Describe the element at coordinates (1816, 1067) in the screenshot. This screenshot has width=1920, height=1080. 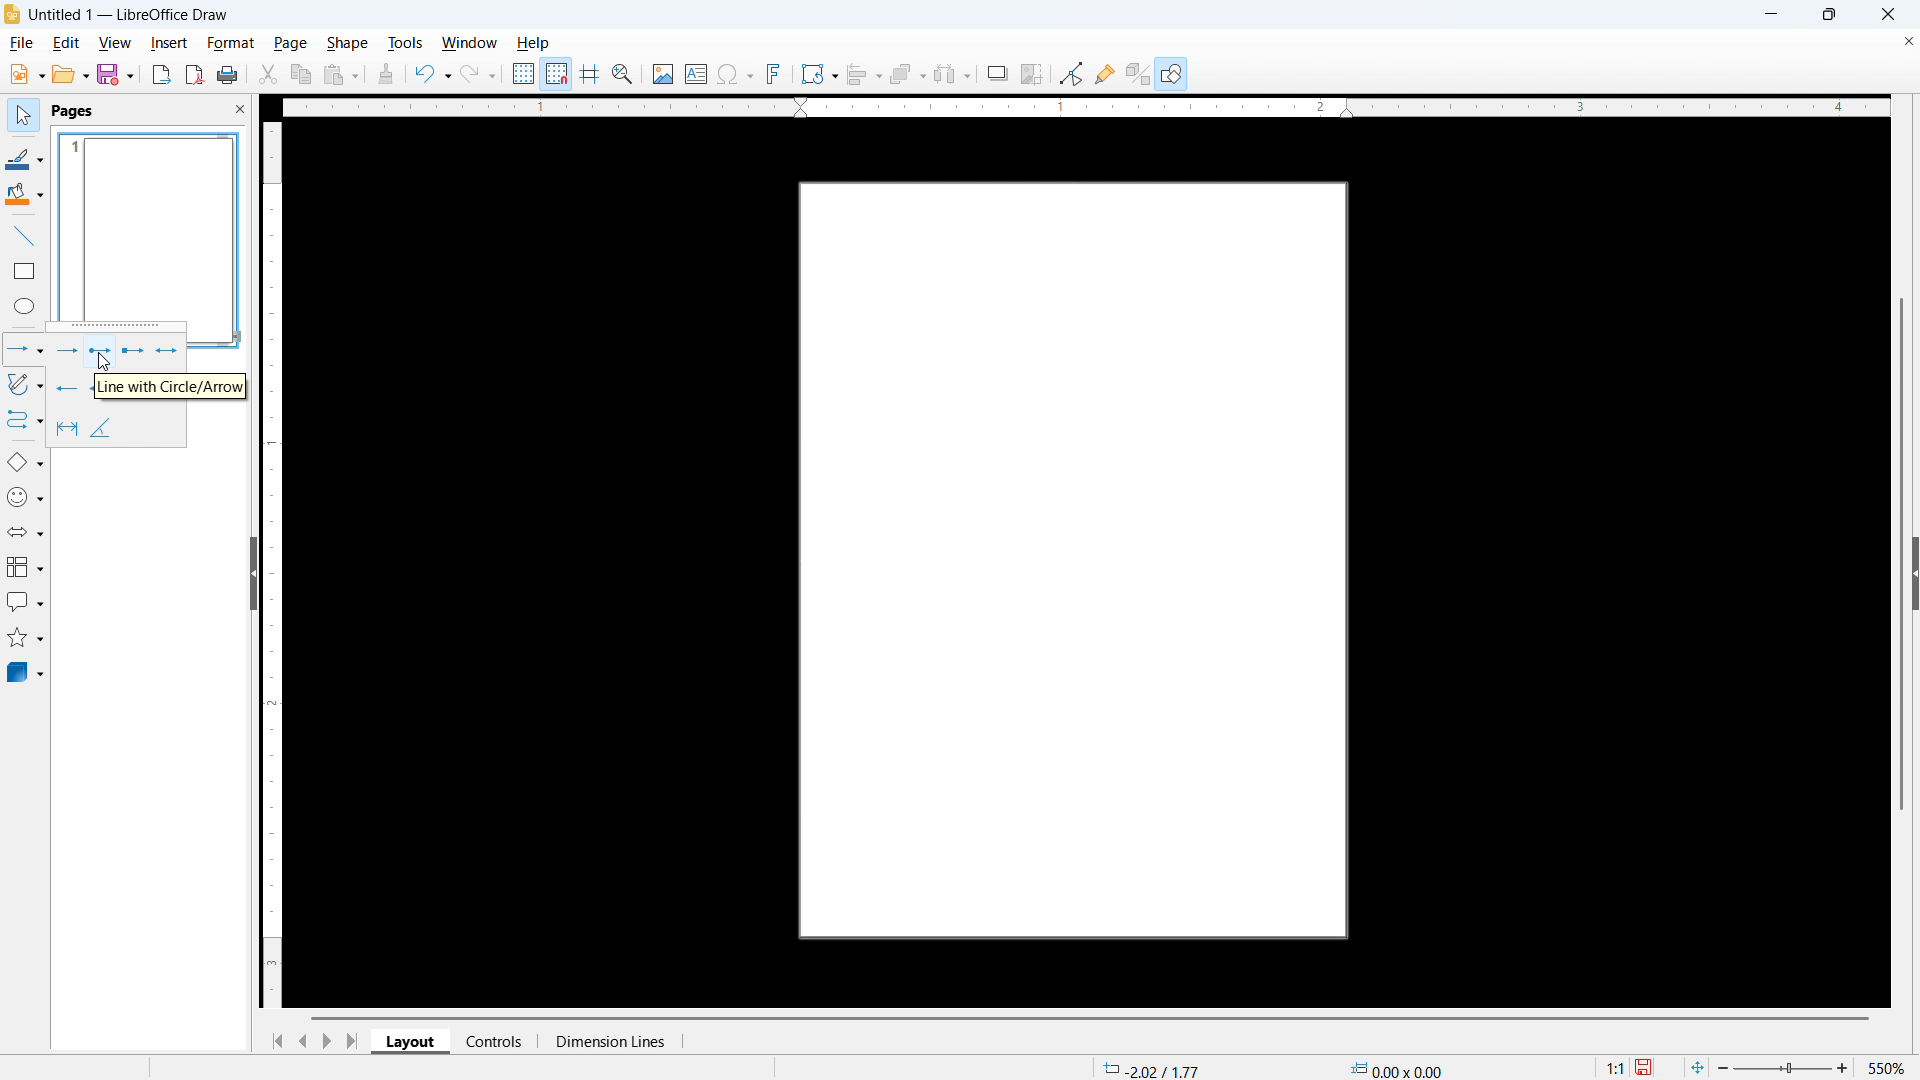
I see `zoom 550%` at that location.